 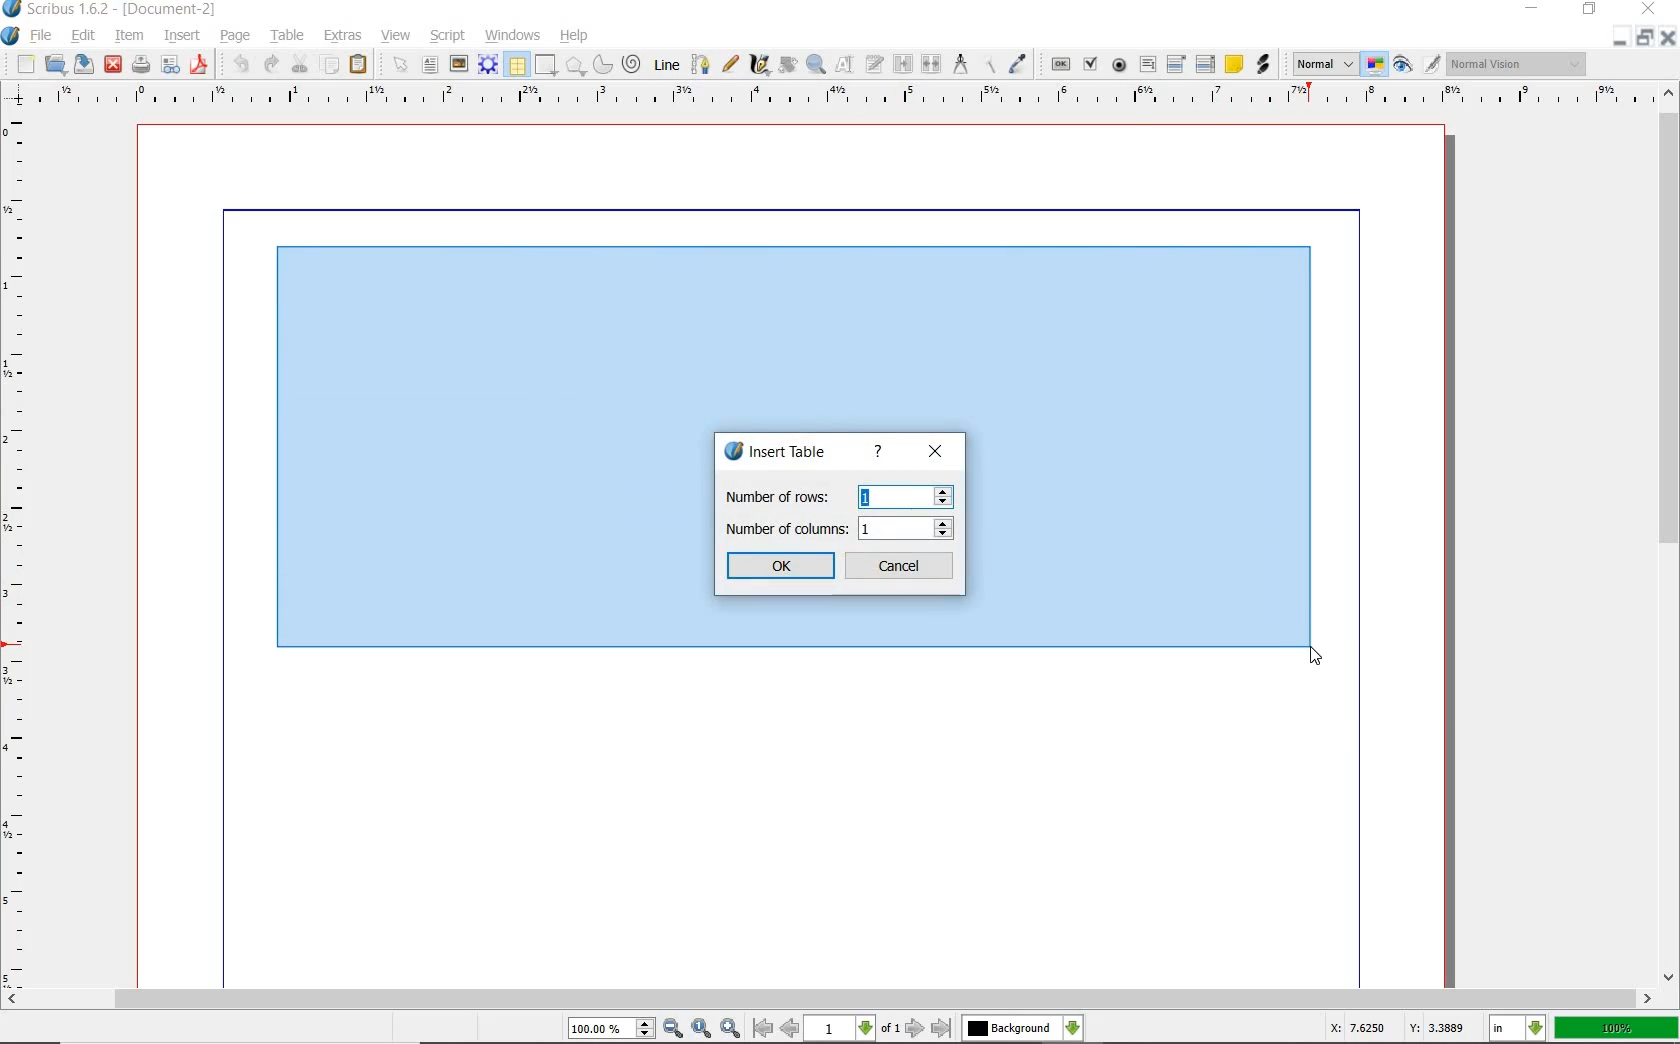 I want to click on 100%, so click(x=1617, y=1026).